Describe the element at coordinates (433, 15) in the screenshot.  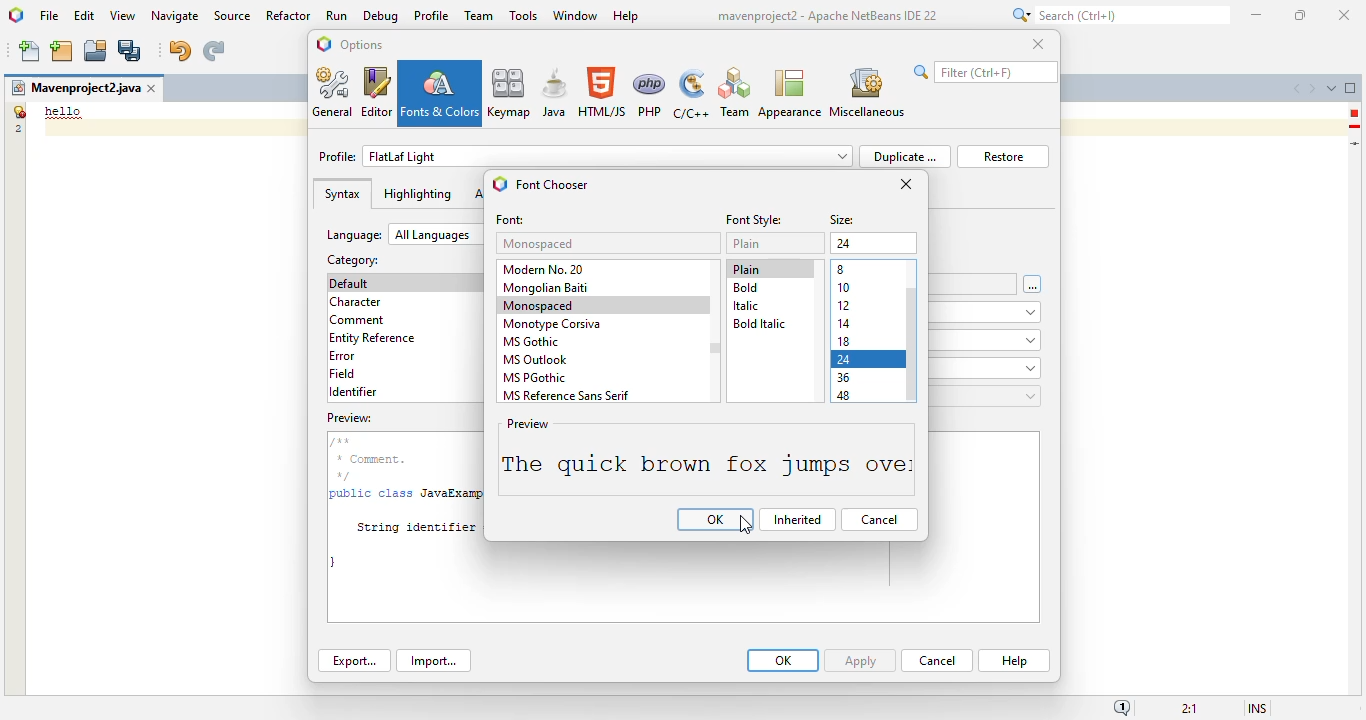
I see `profile` at that location.